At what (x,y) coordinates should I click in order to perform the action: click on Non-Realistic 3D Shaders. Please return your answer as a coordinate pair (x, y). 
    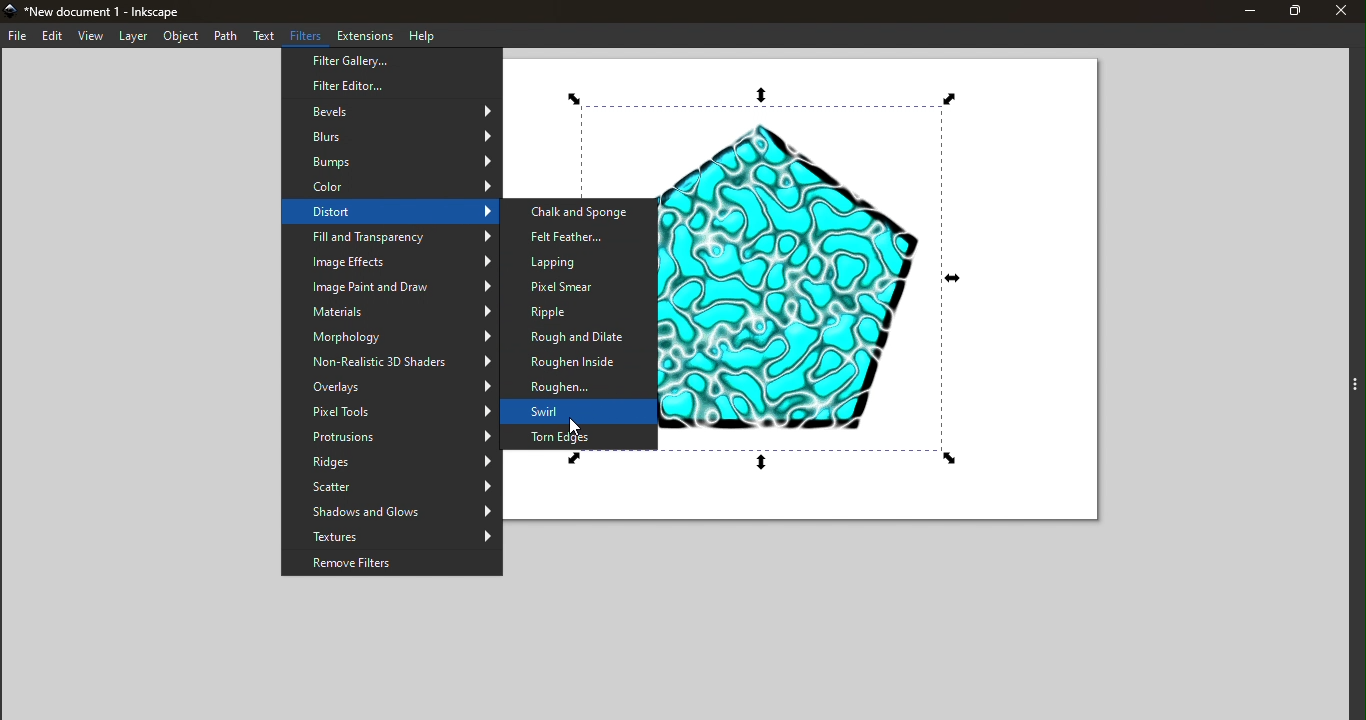
    Looking at the image, I should click on (390, 362).